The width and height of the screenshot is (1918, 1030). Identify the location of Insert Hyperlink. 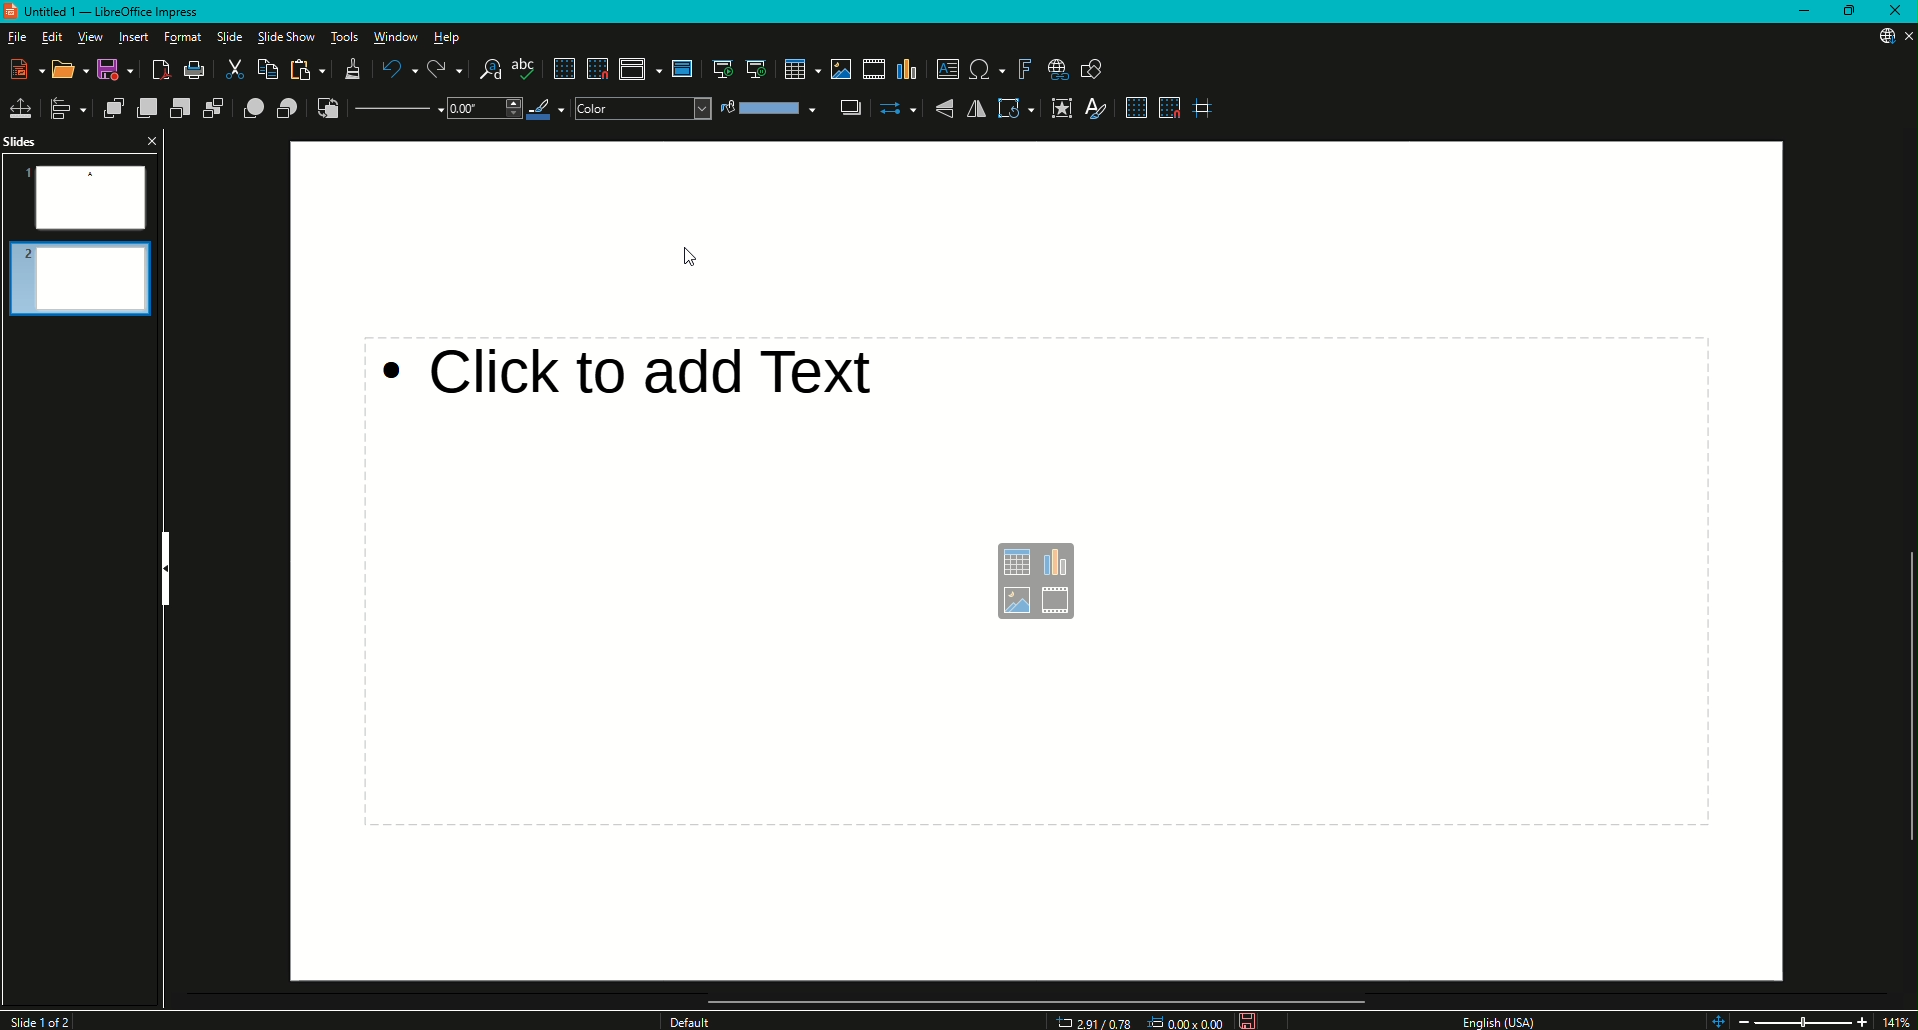
(1059, 70).